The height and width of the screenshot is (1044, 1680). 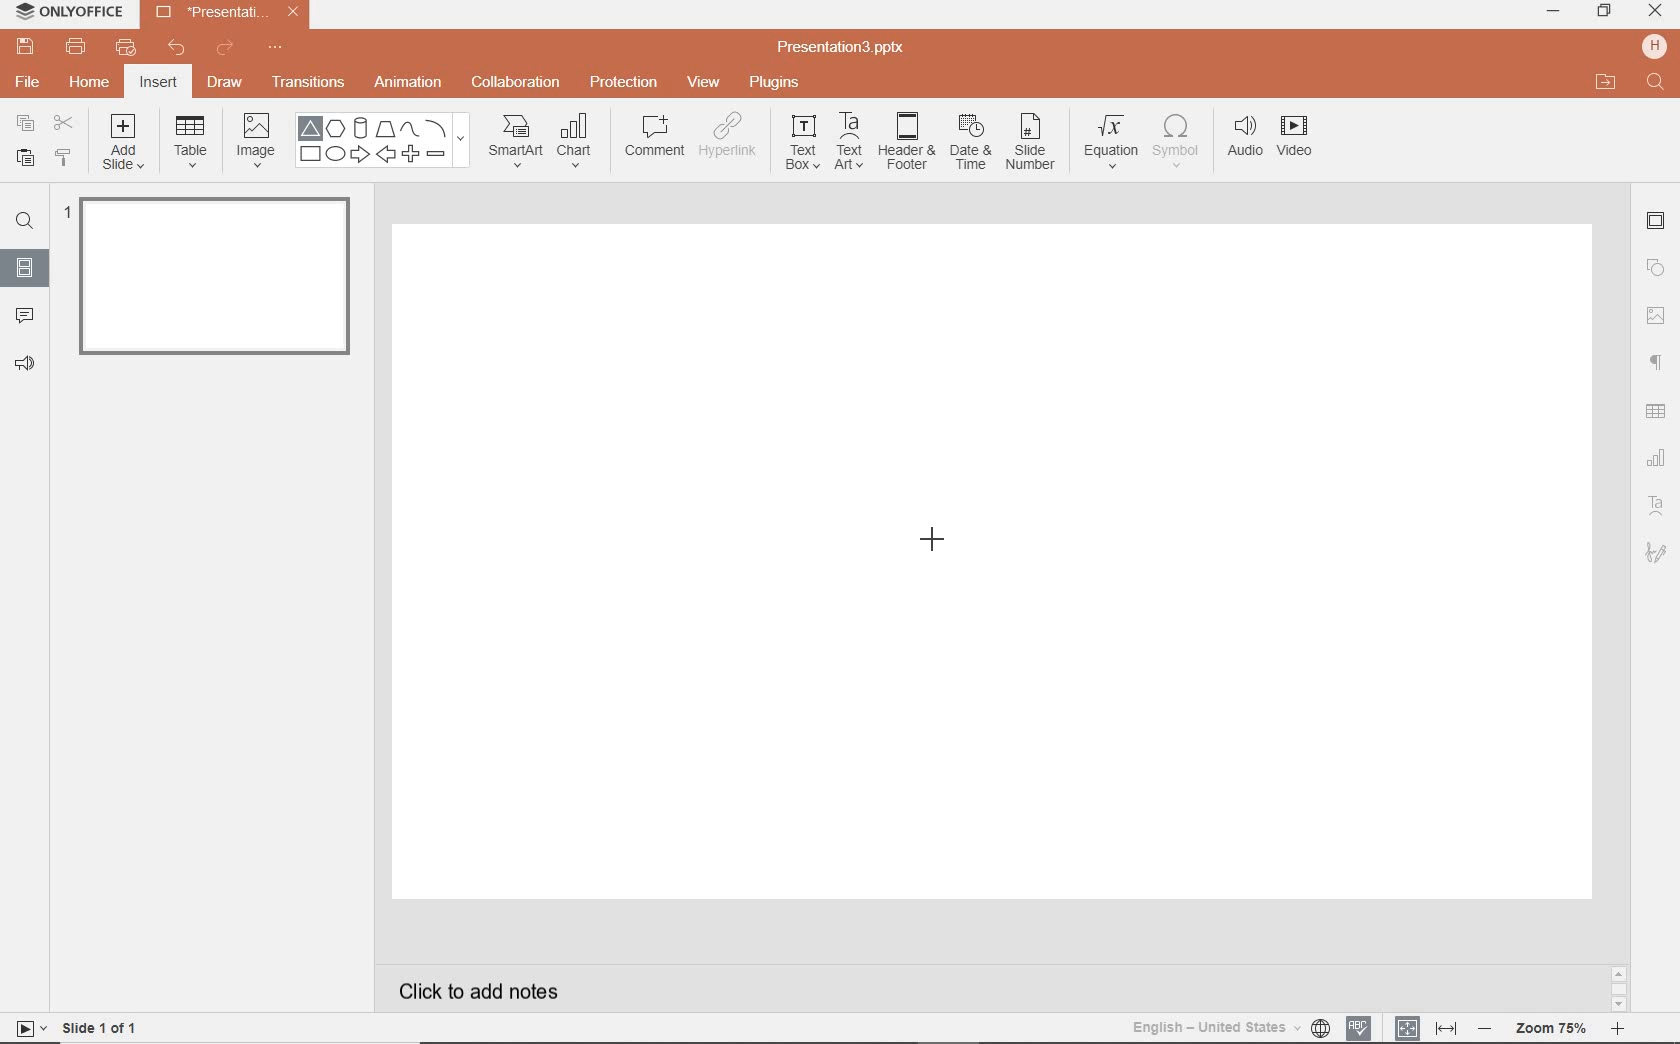 I want to click on SHAPES, so click(x=382, y=141).